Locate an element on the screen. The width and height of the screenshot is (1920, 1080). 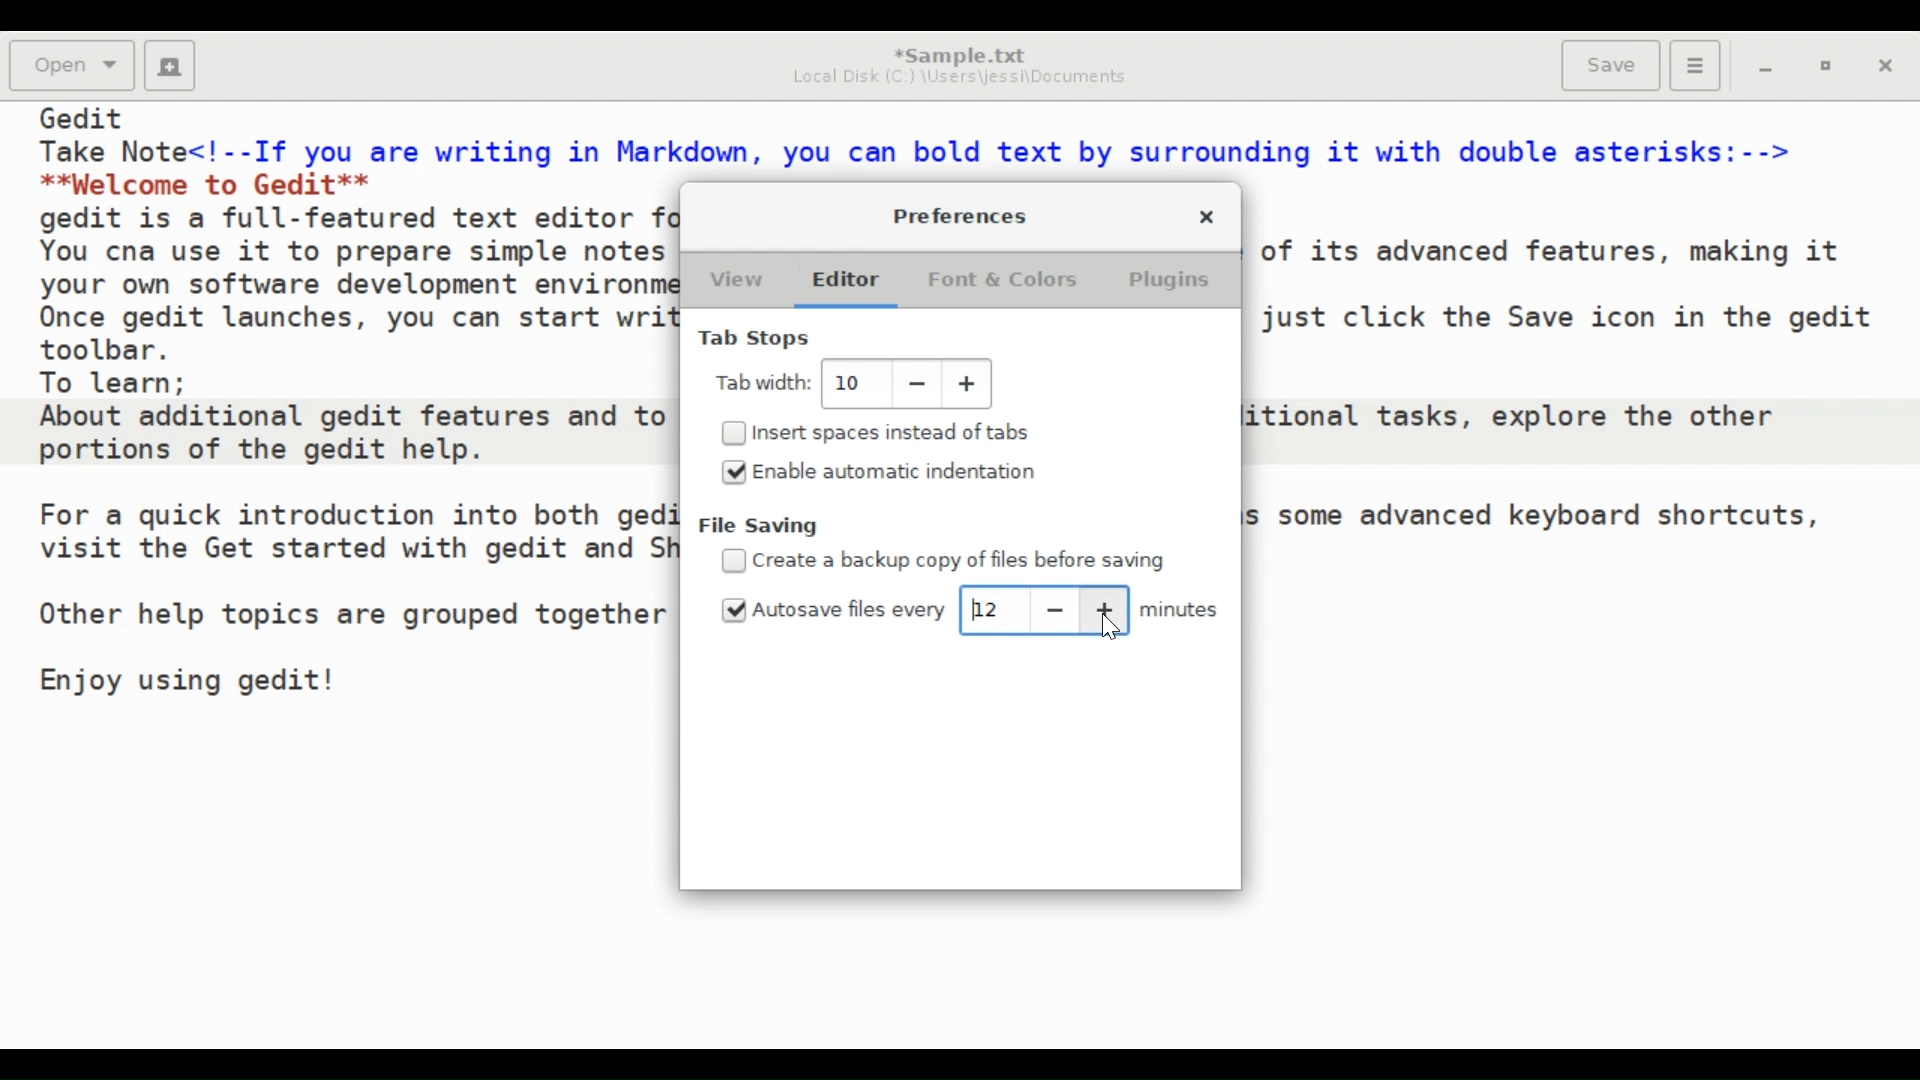
(un)select Insert Spaces instead of tabs is located at coordinates (877, 432).